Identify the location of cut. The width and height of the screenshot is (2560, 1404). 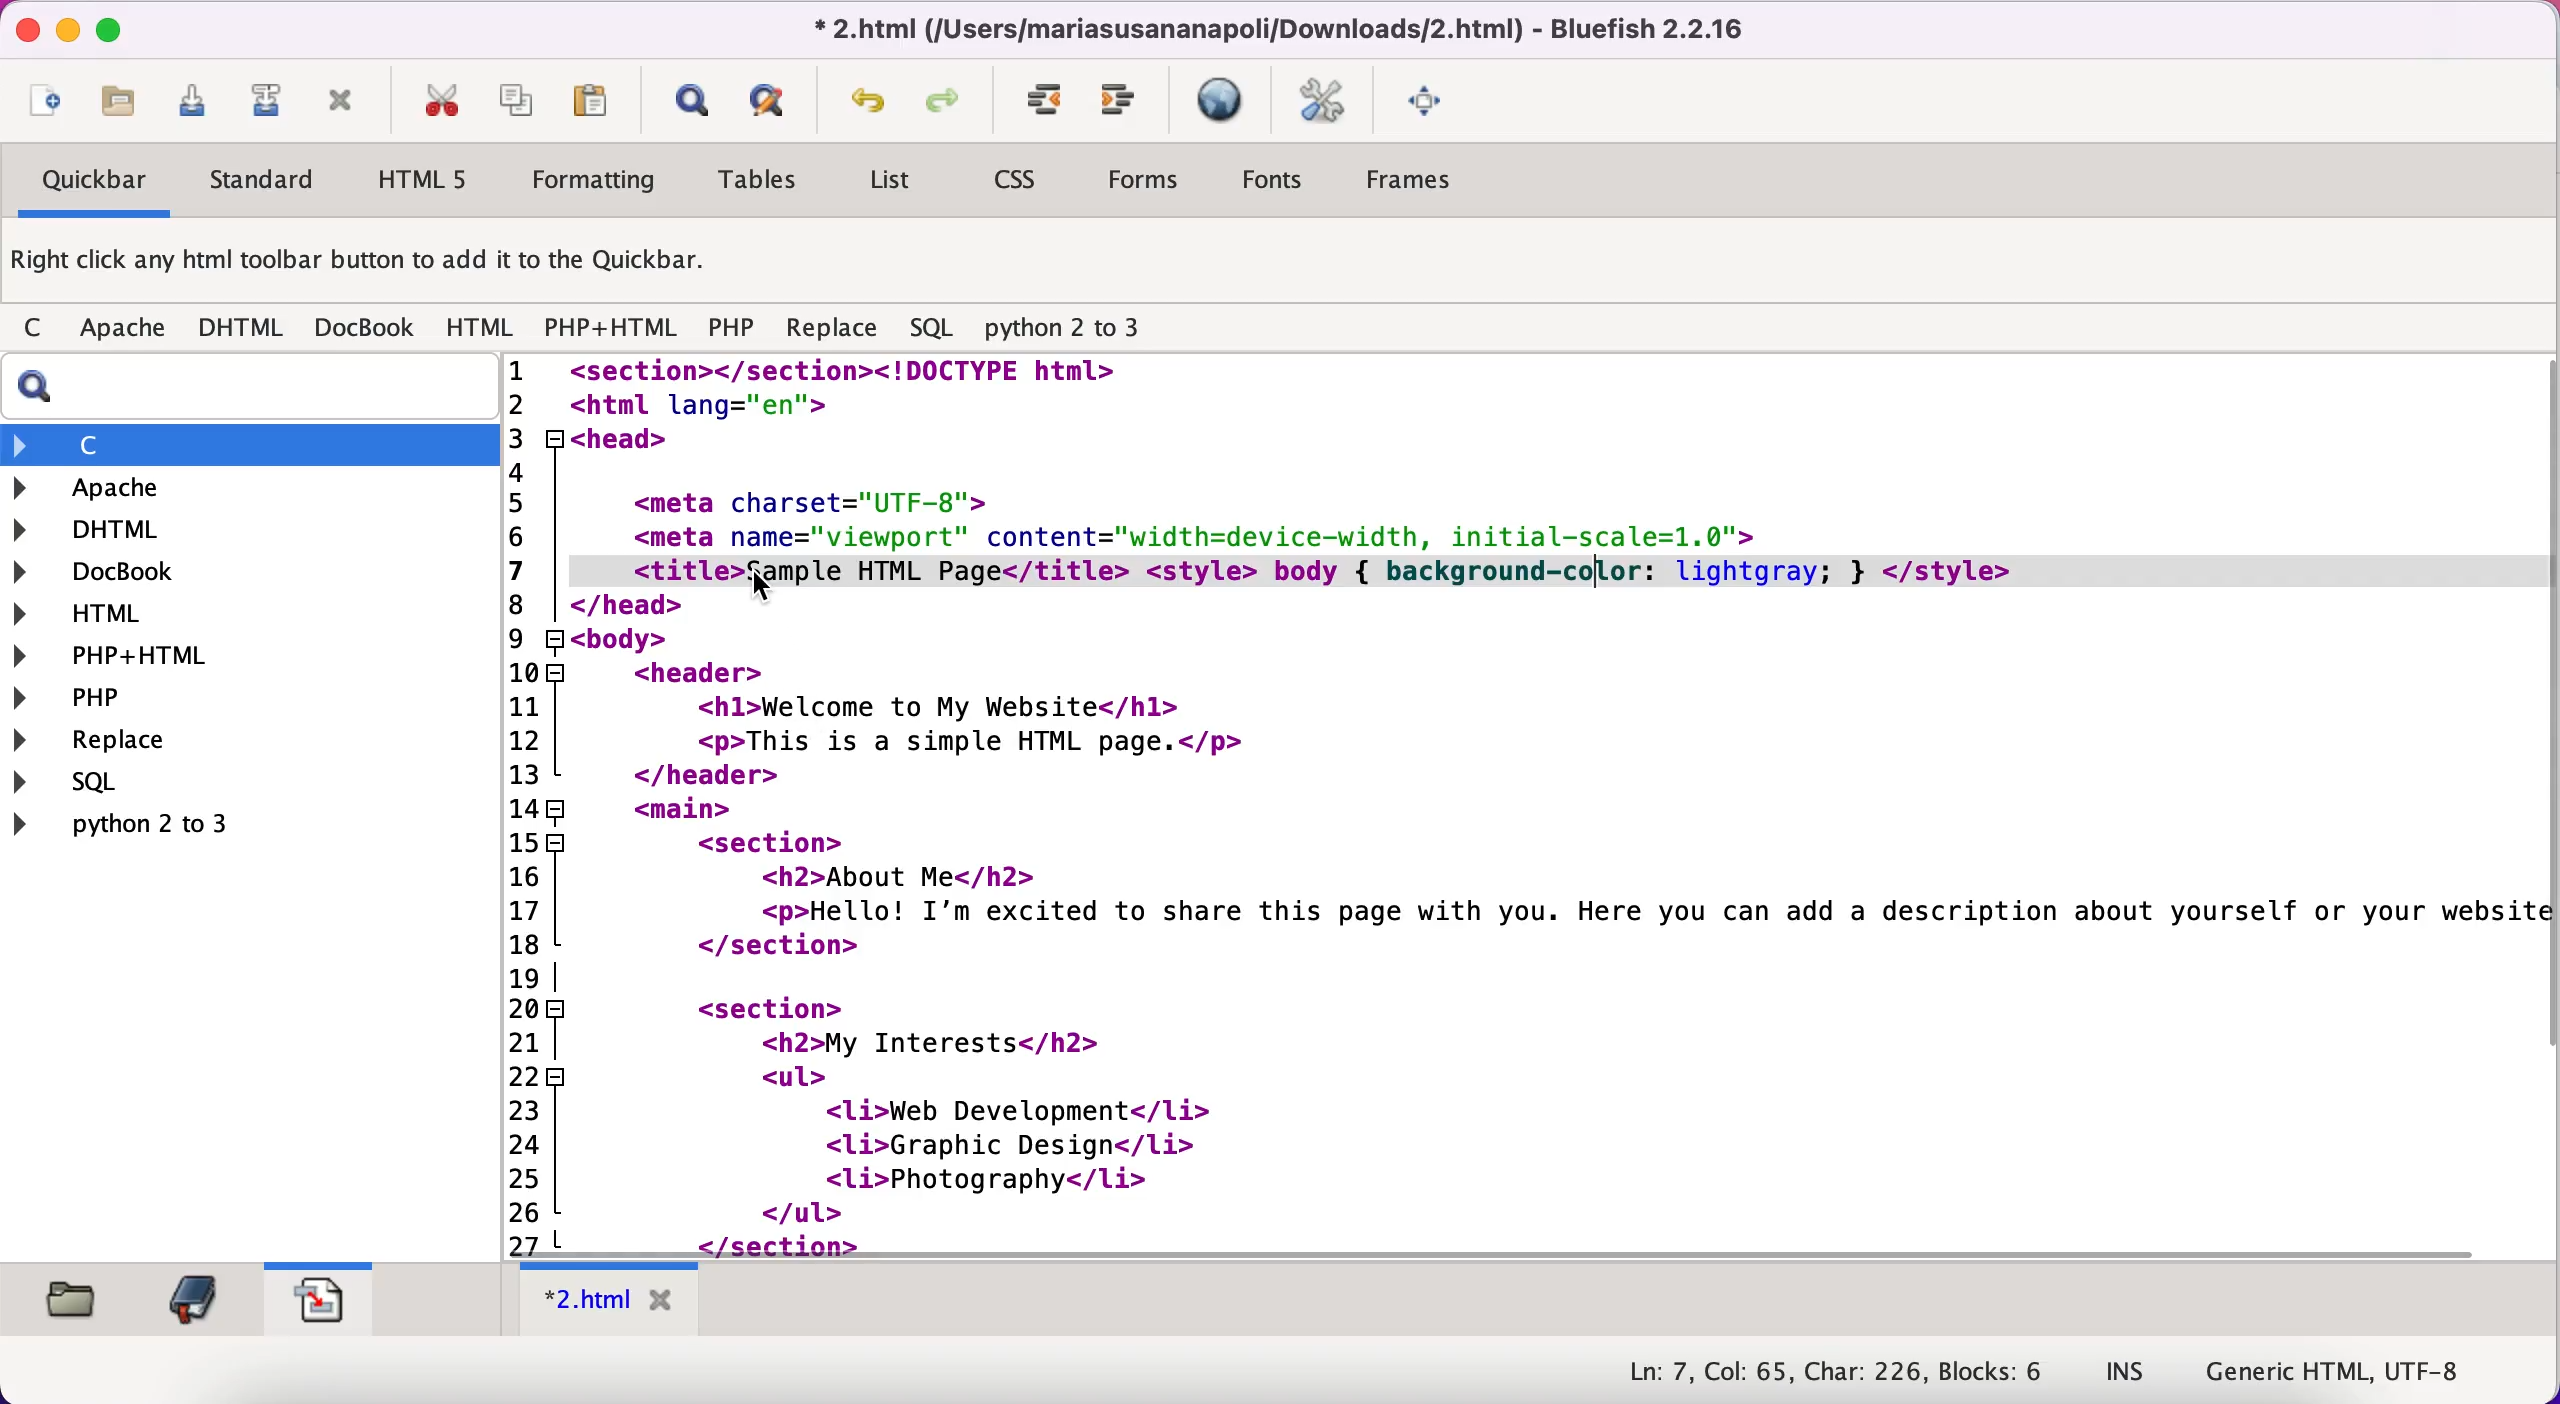
(440, 101).